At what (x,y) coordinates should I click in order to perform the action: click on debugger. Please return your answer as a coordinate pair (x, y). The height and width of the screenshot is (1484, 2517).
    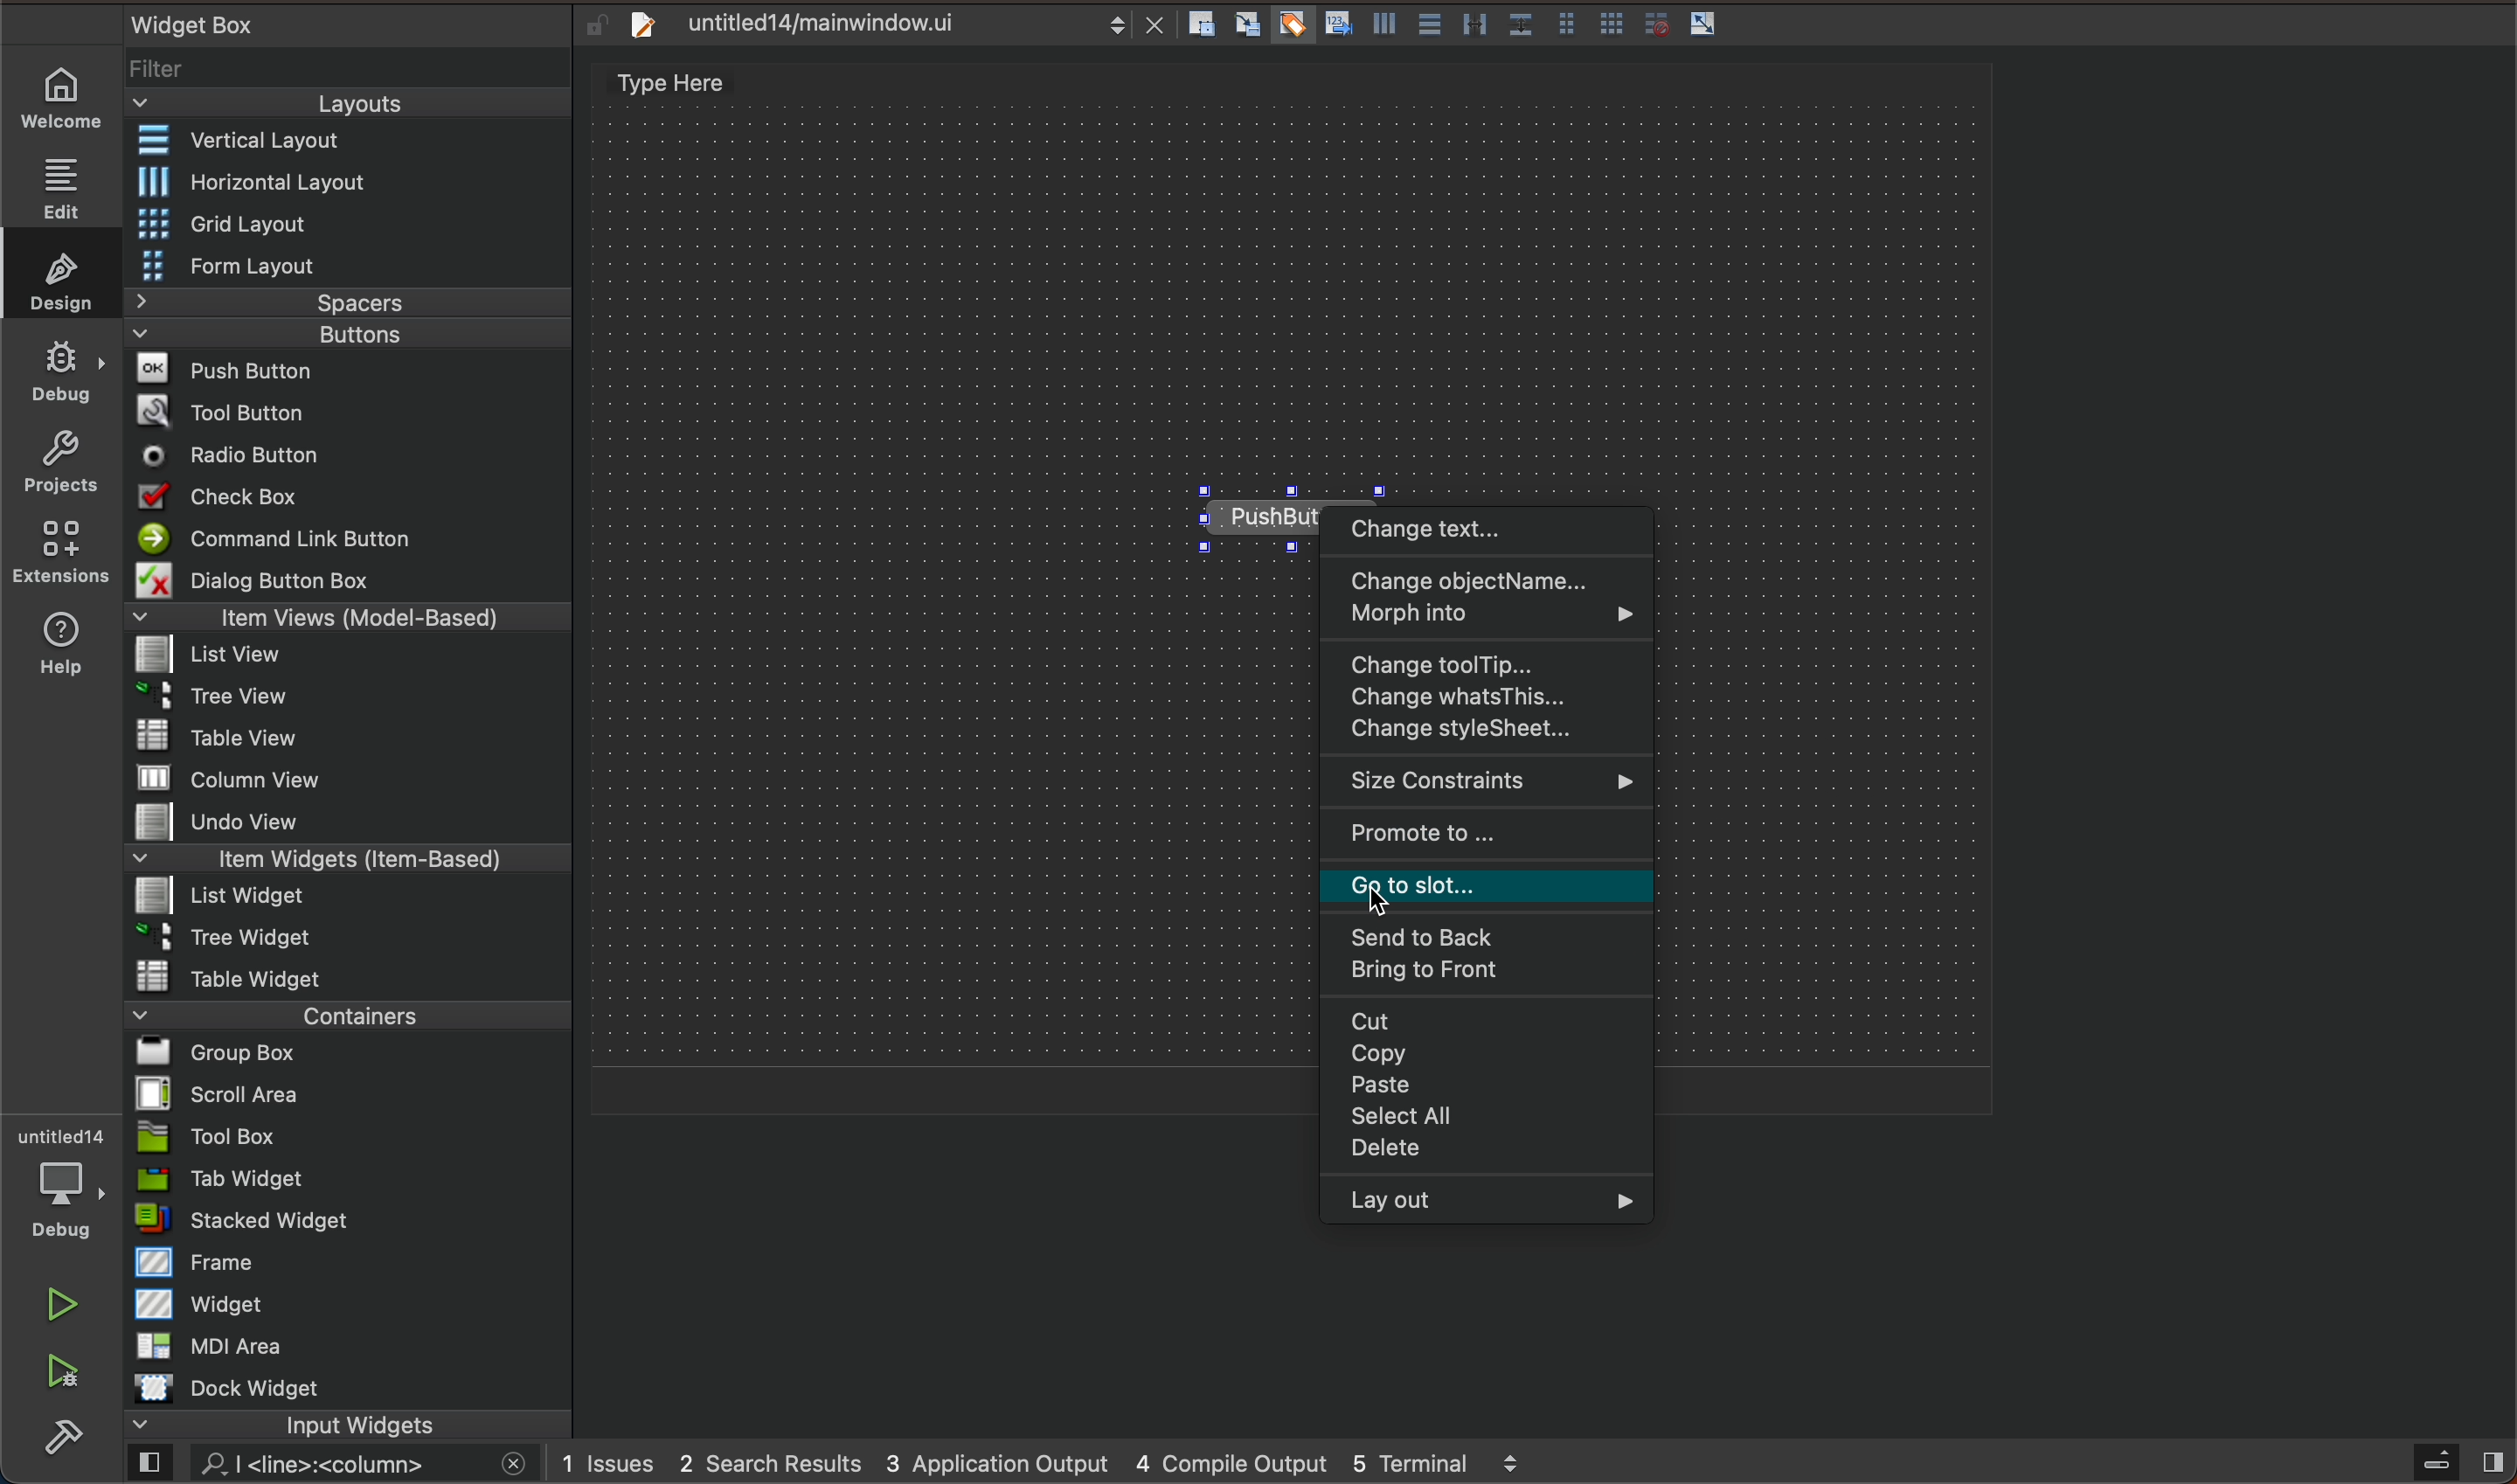
    Looking at the image, I should click on (66, 1189).